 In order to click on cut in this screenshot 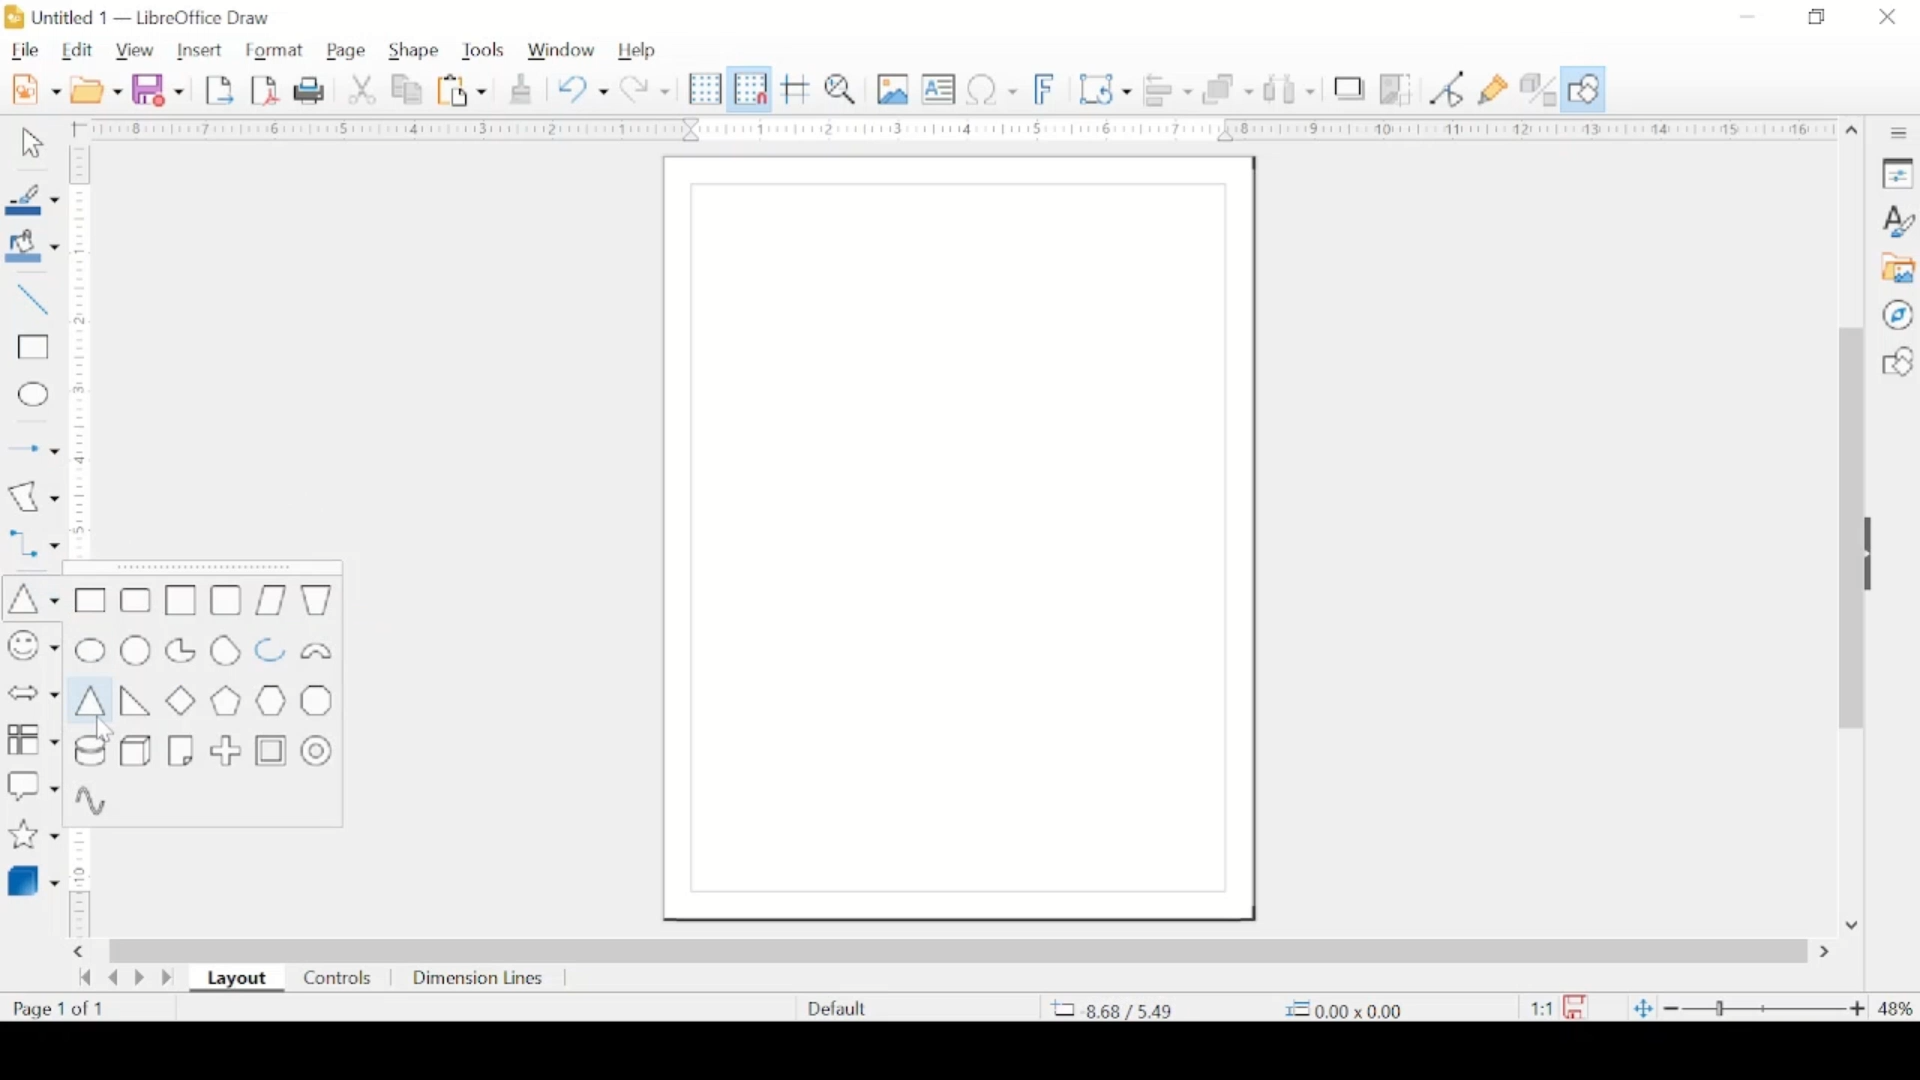, I will do `click(362, 90)`.